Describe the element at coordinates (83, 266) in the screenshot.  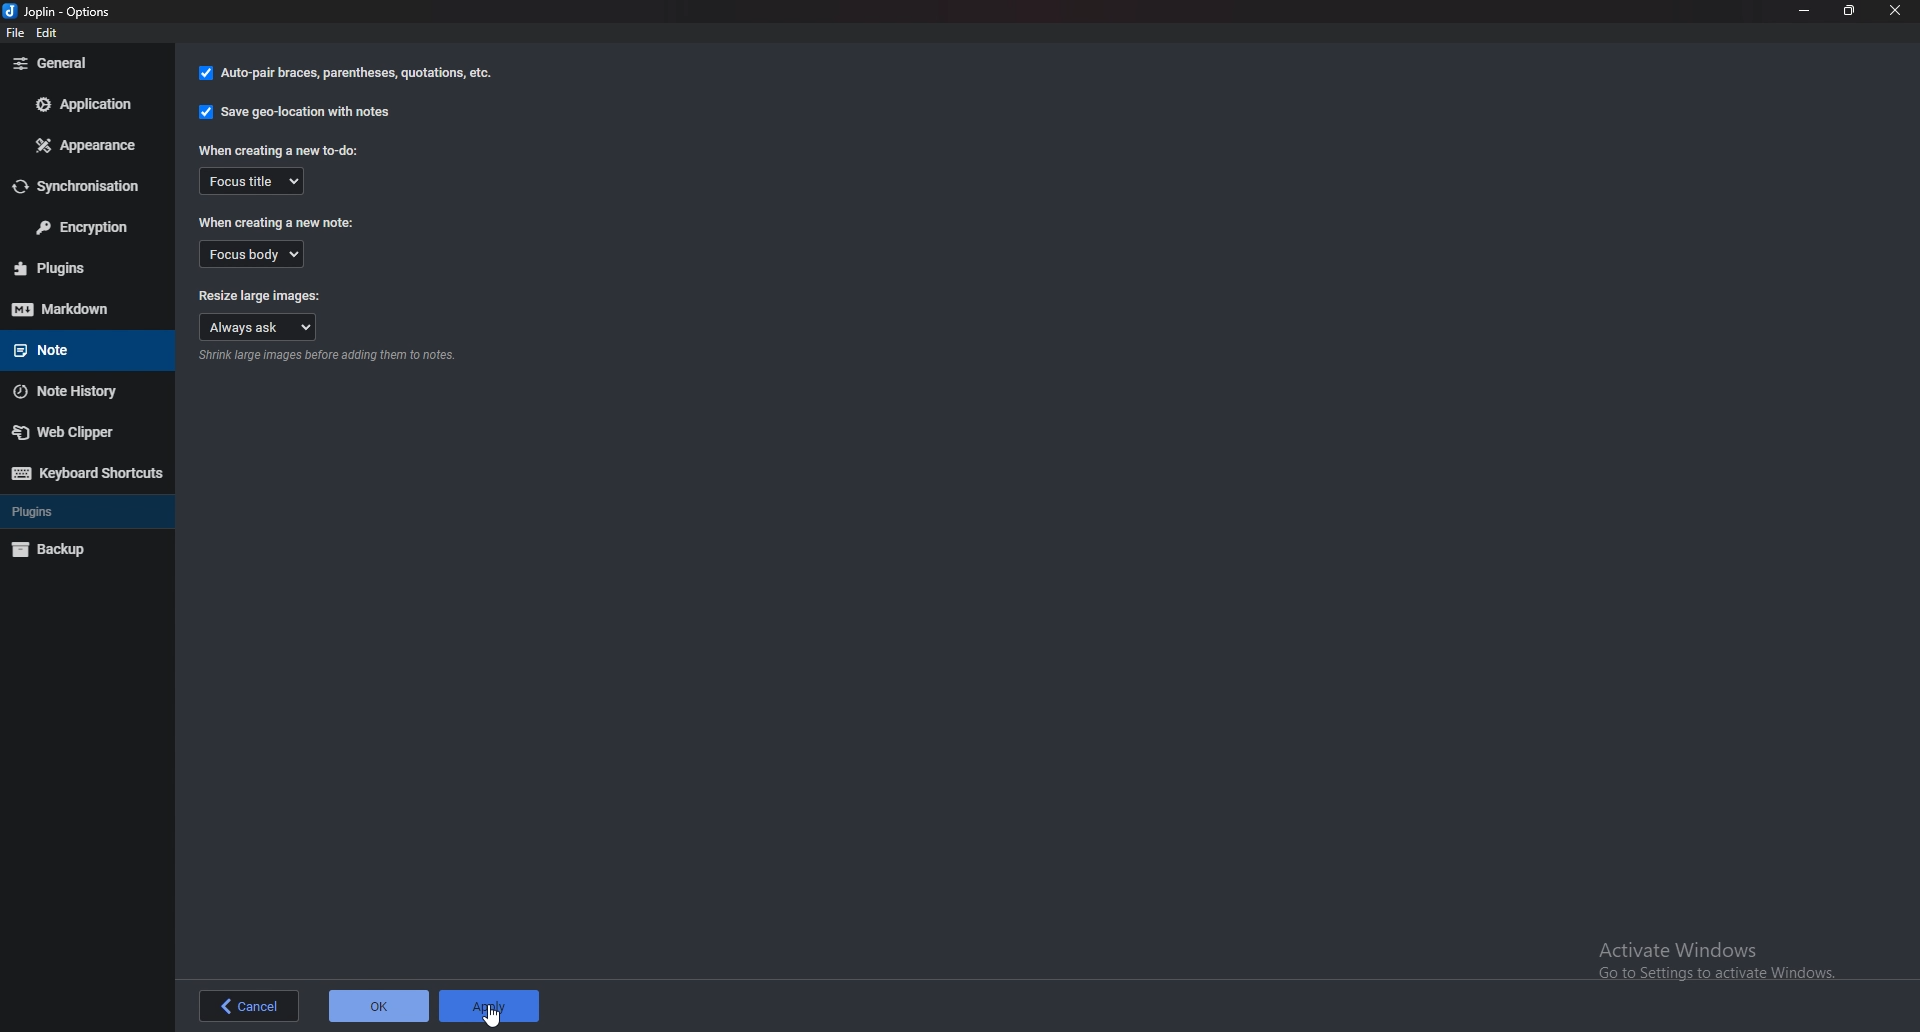
I see `Plugins` at that location.